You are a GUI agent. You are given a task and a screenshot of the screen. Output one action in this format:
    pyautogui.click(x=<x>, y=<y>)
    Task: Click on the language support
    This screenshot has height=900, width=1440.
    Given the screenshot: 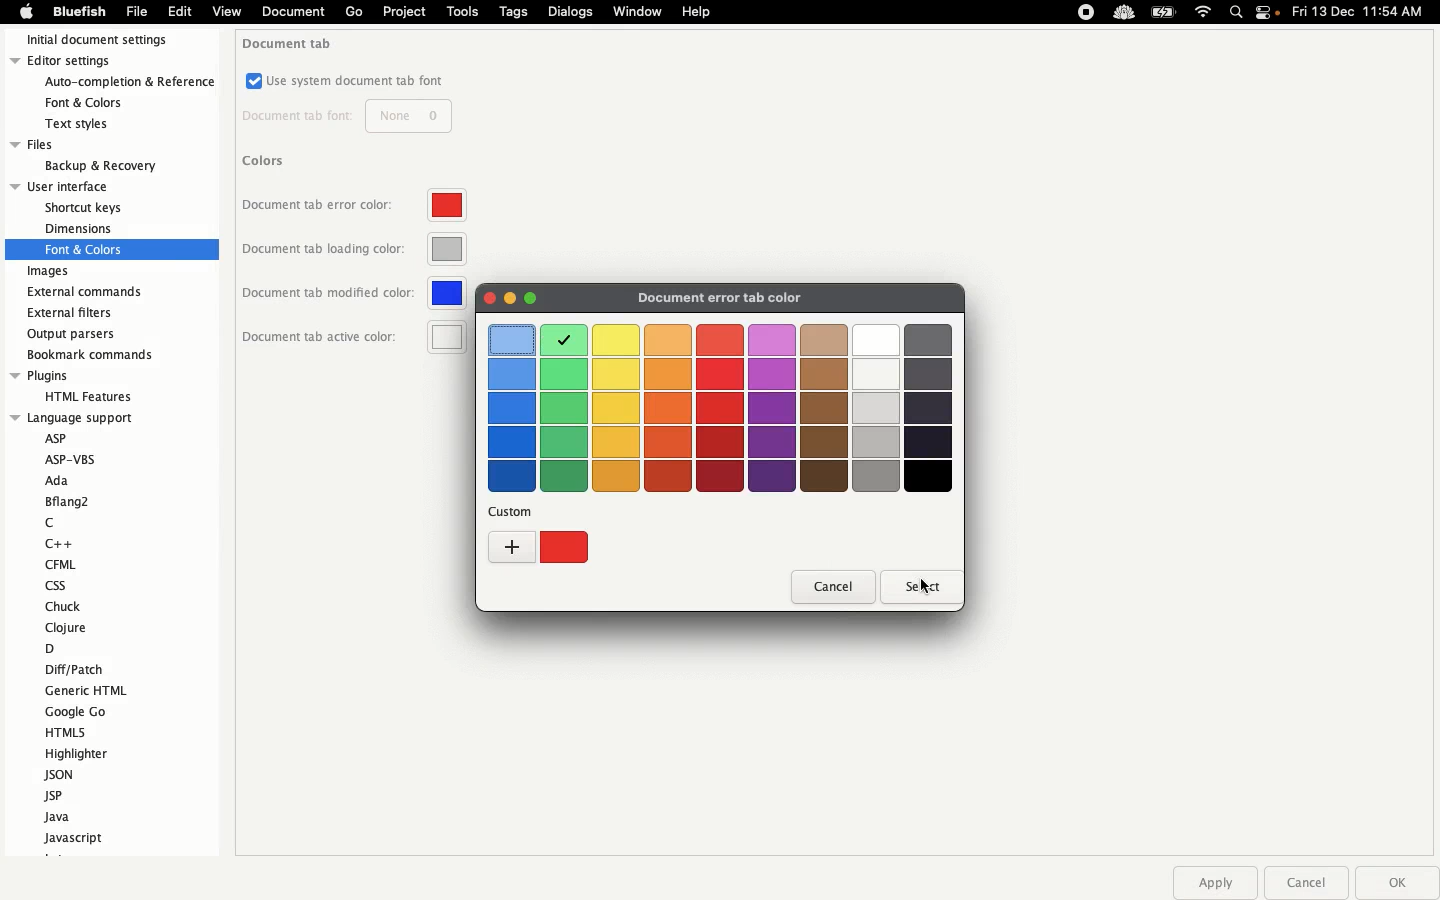 What is the action you would take?
    pyautogui.click(x=74, y=417)
    